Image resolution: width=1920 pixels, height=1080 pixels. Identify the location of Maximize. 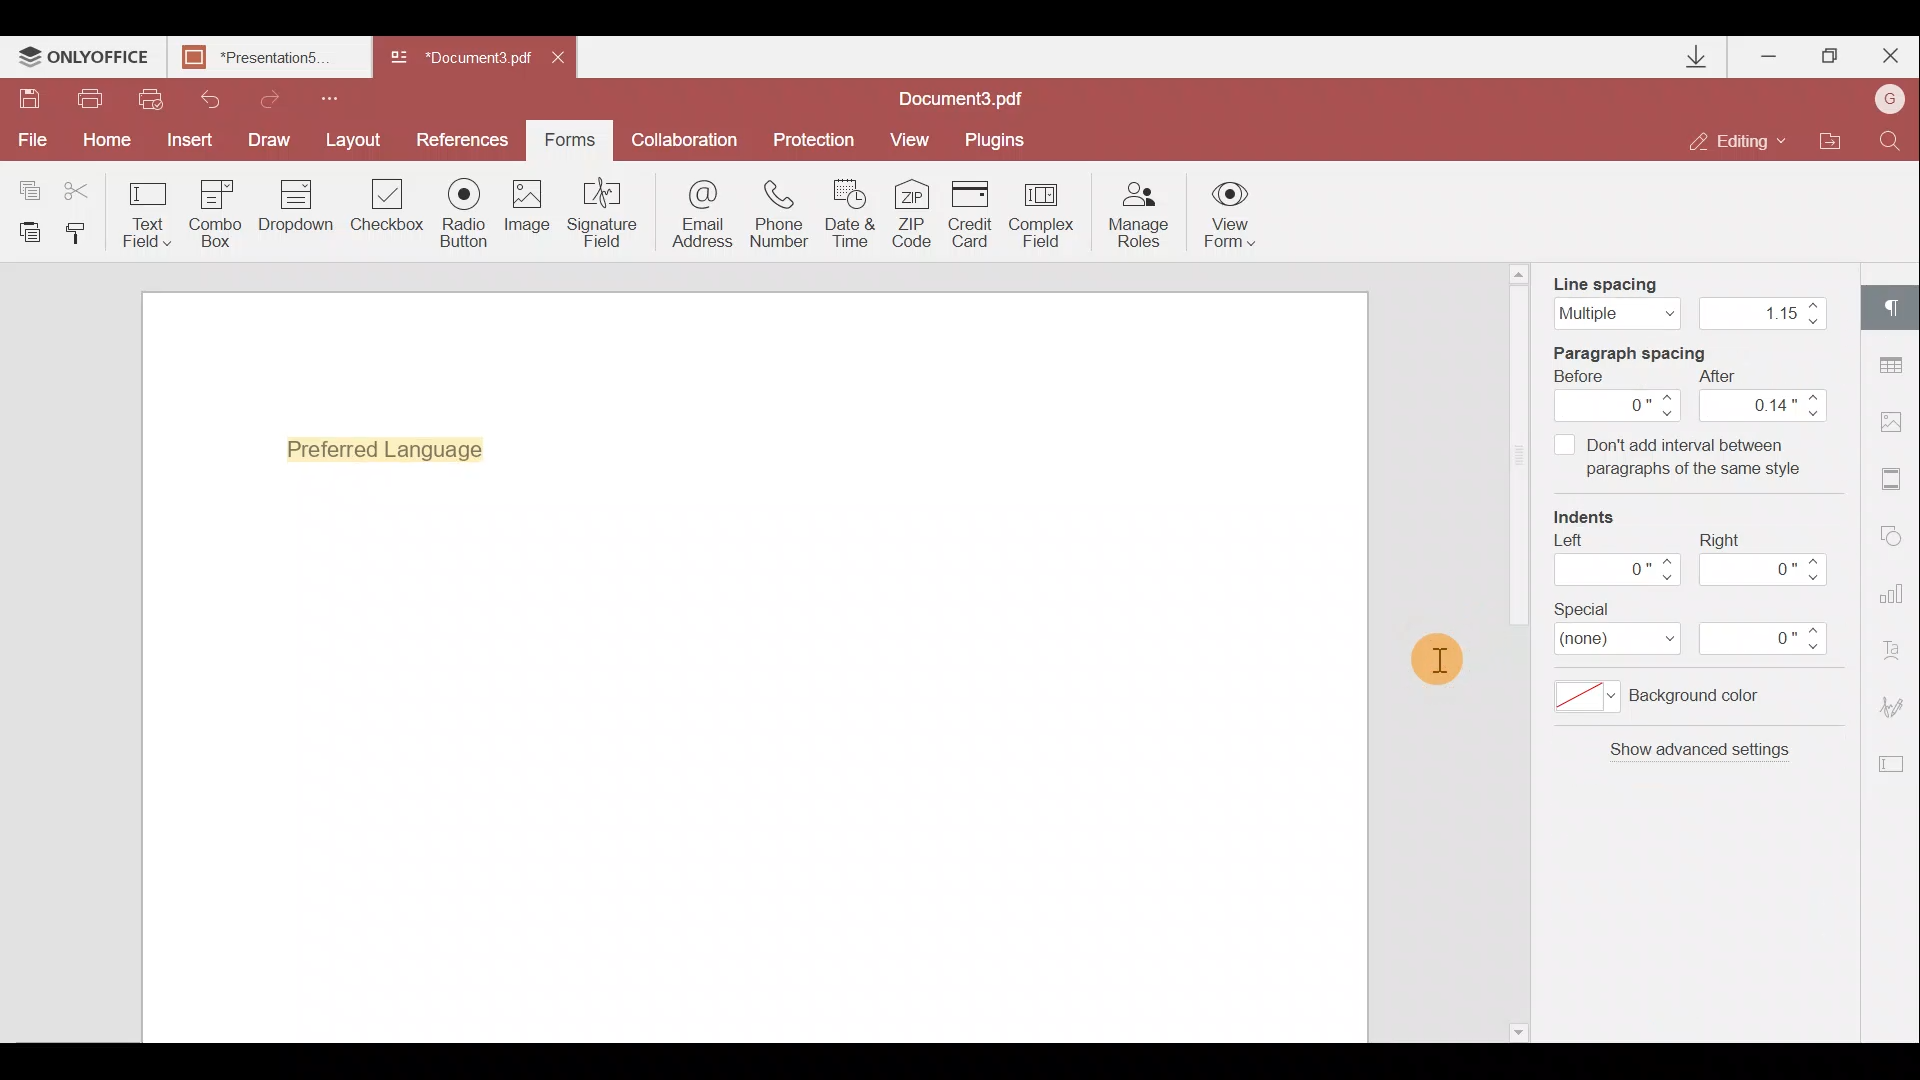
(1831, 56).